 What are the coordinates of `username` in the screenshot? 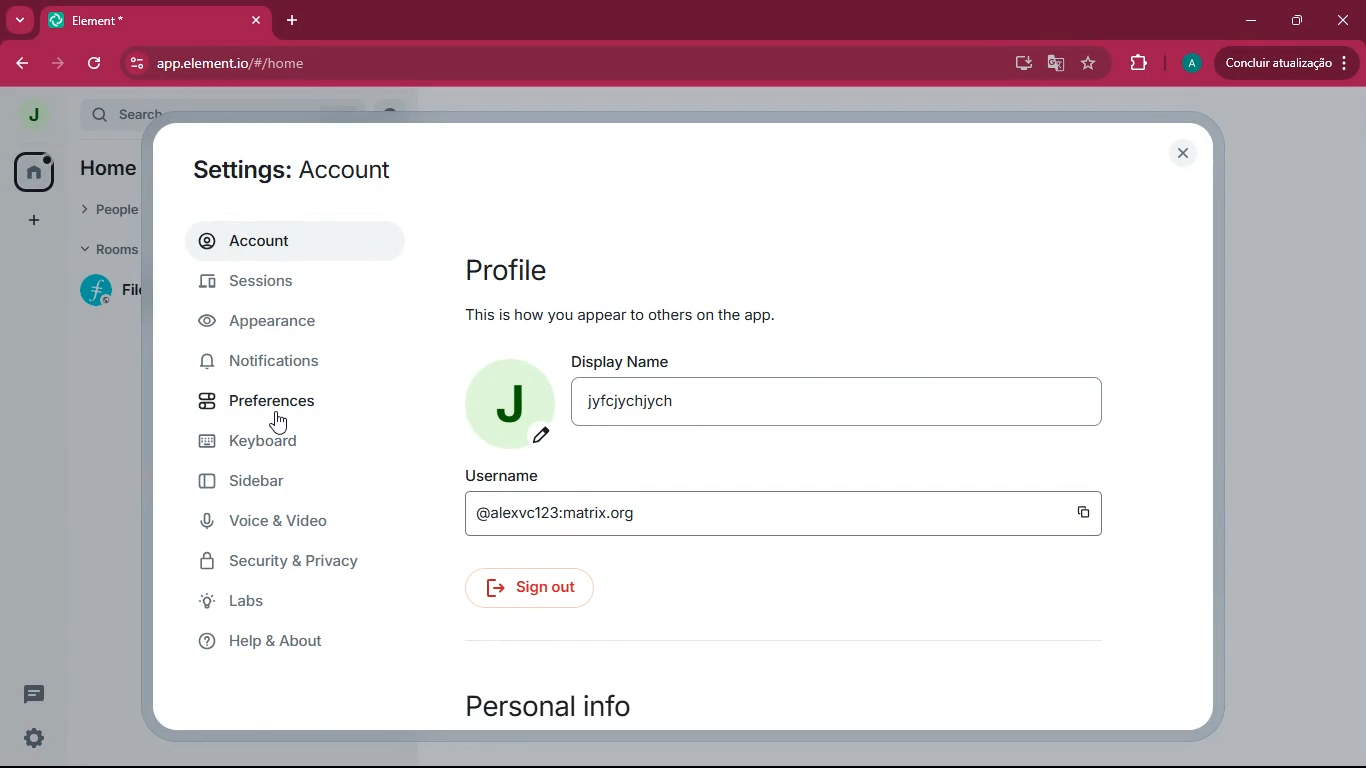 It's located at (776, 476).